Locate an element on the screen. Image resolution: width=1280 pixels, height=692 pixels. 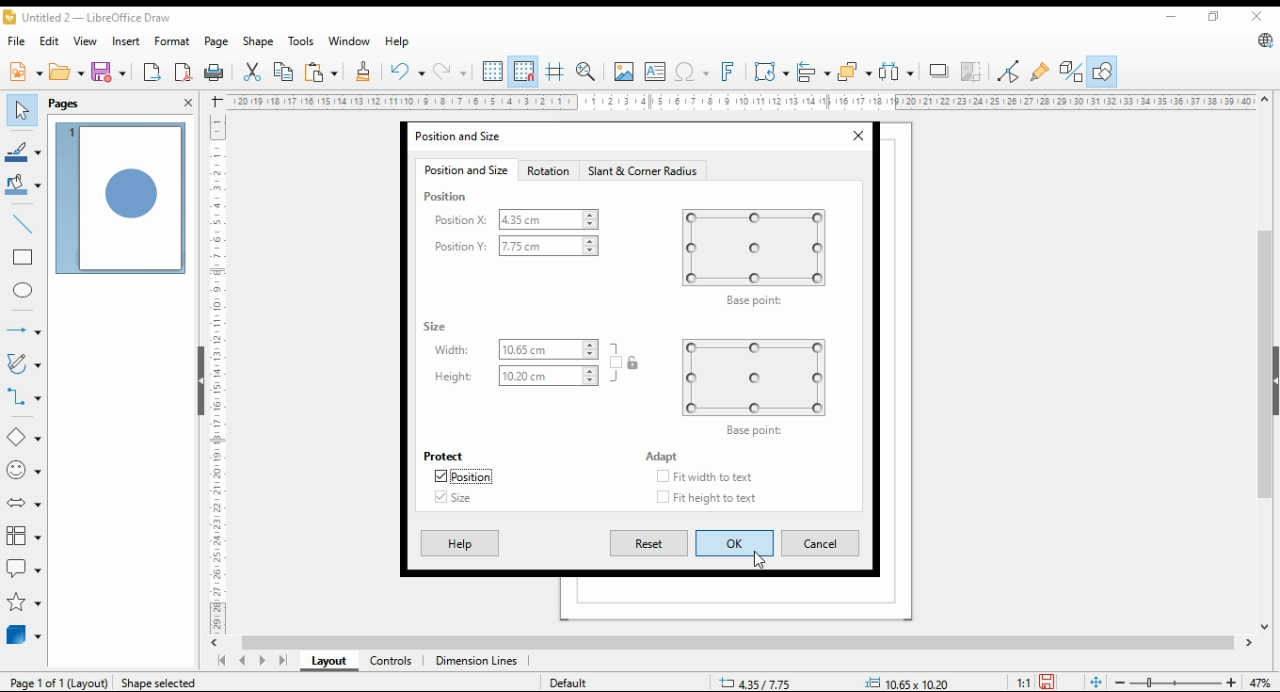
format is located at coordinates (173, 41).